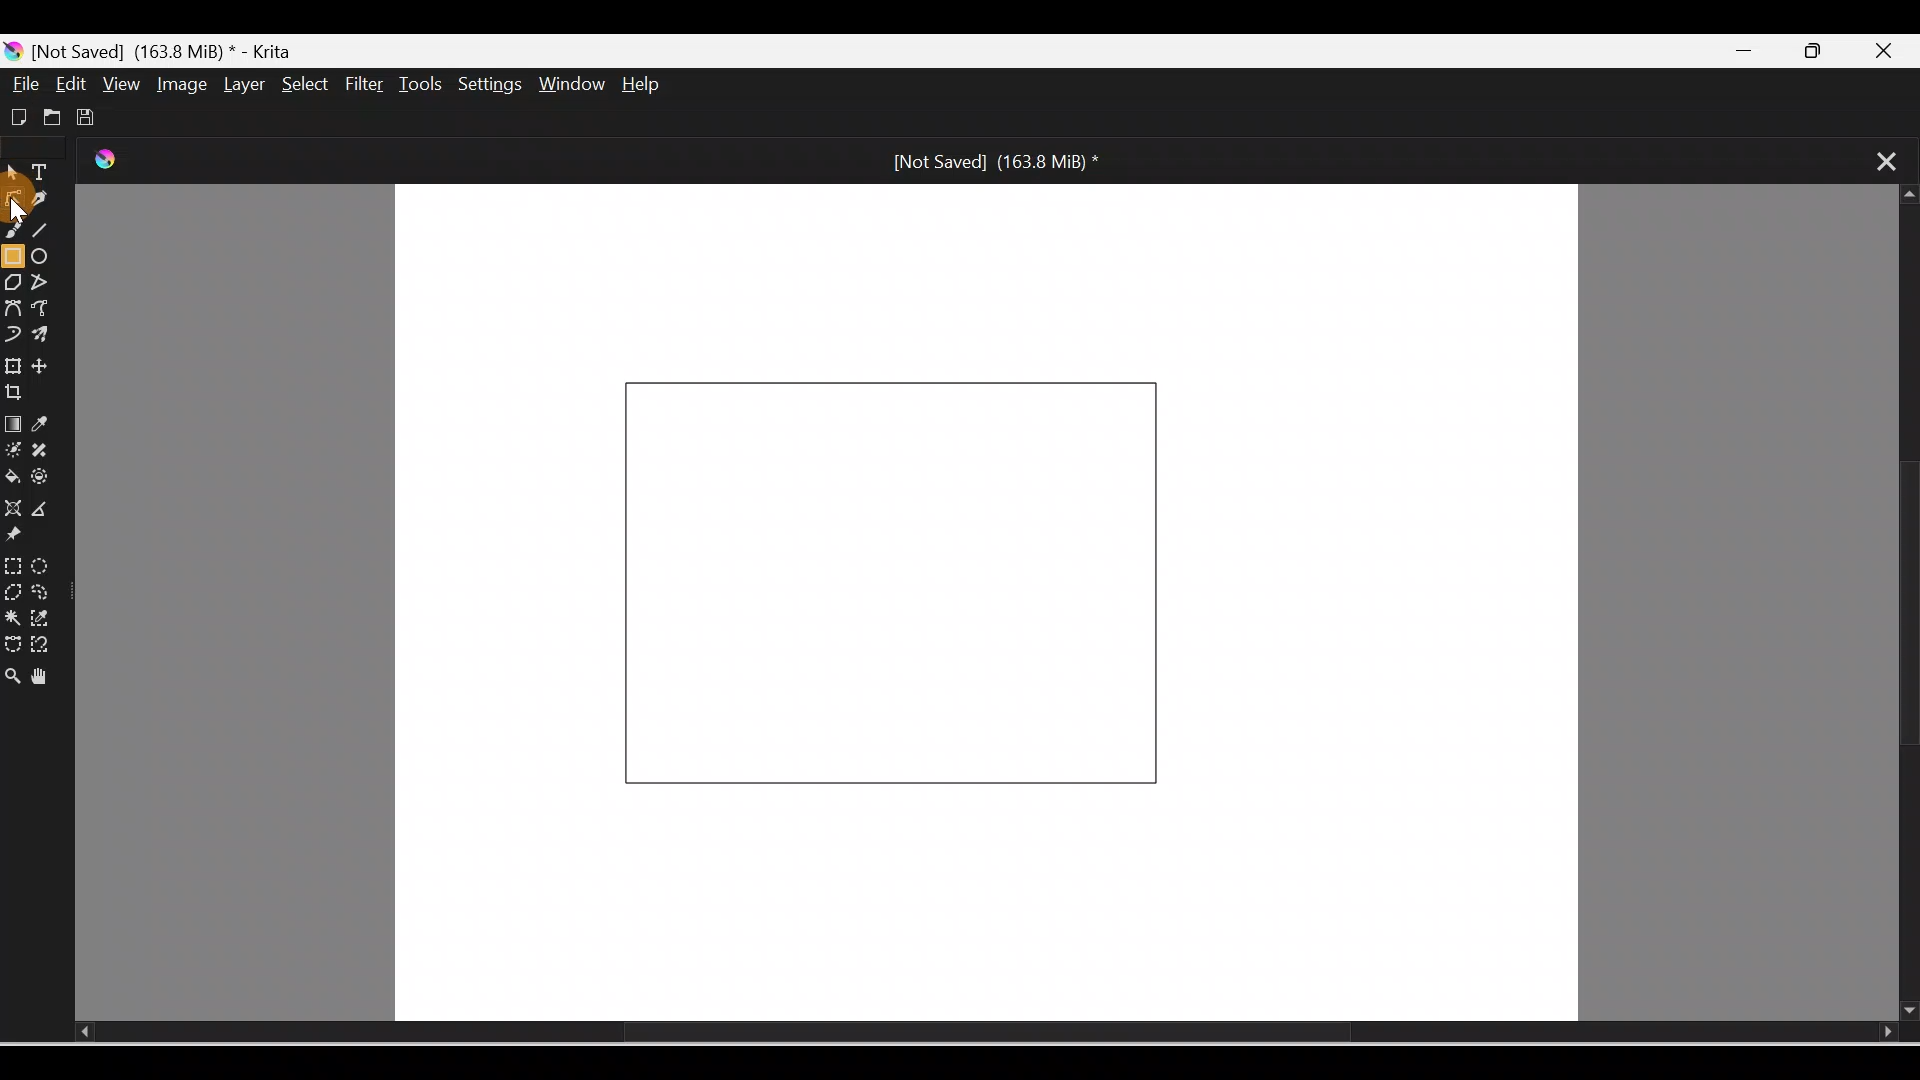 This screenshot has width=1920, height=1080. What do you see at coordinates (44, 616) in the screenshot?
I see `Similar color selection tool` at bounding box center [44, 616].